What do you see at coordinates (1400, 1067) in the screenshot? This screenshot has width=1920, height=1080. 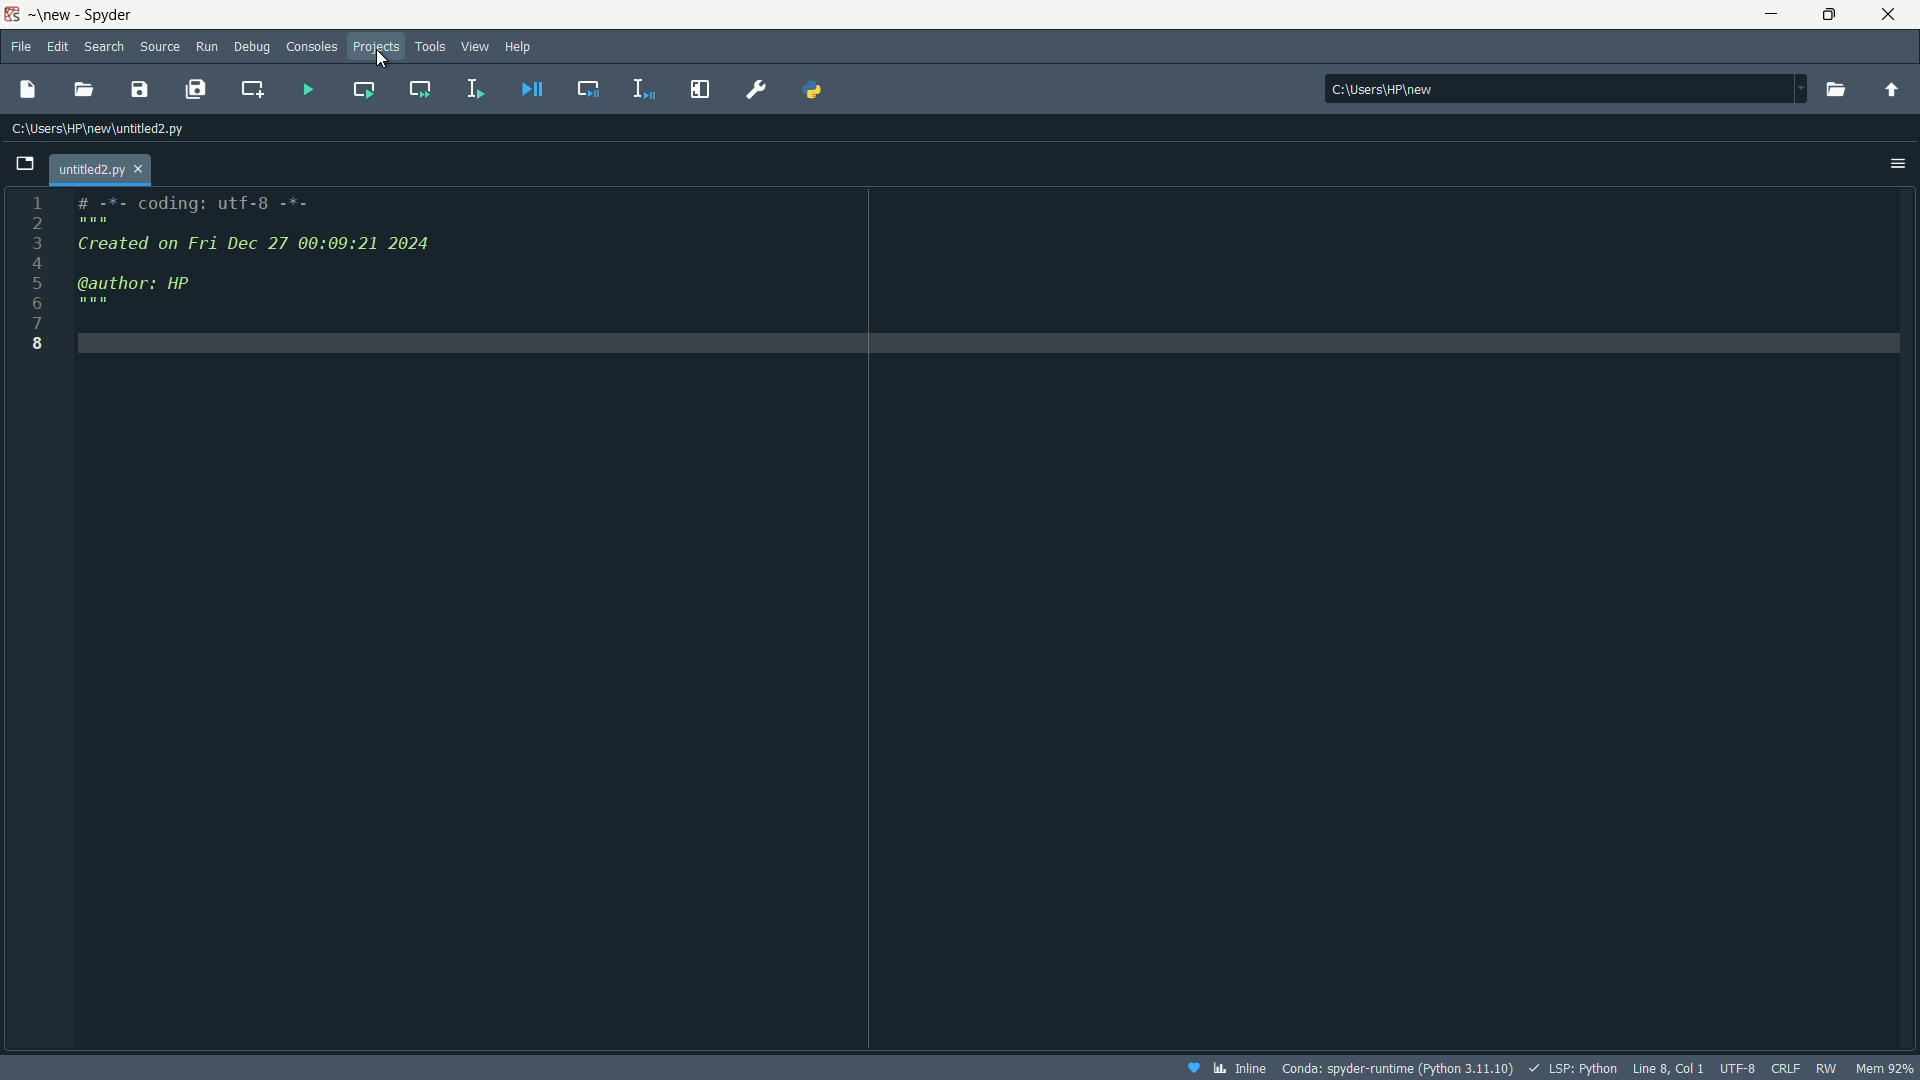 I see `interpreter` at bounding box center [1400, 1067].